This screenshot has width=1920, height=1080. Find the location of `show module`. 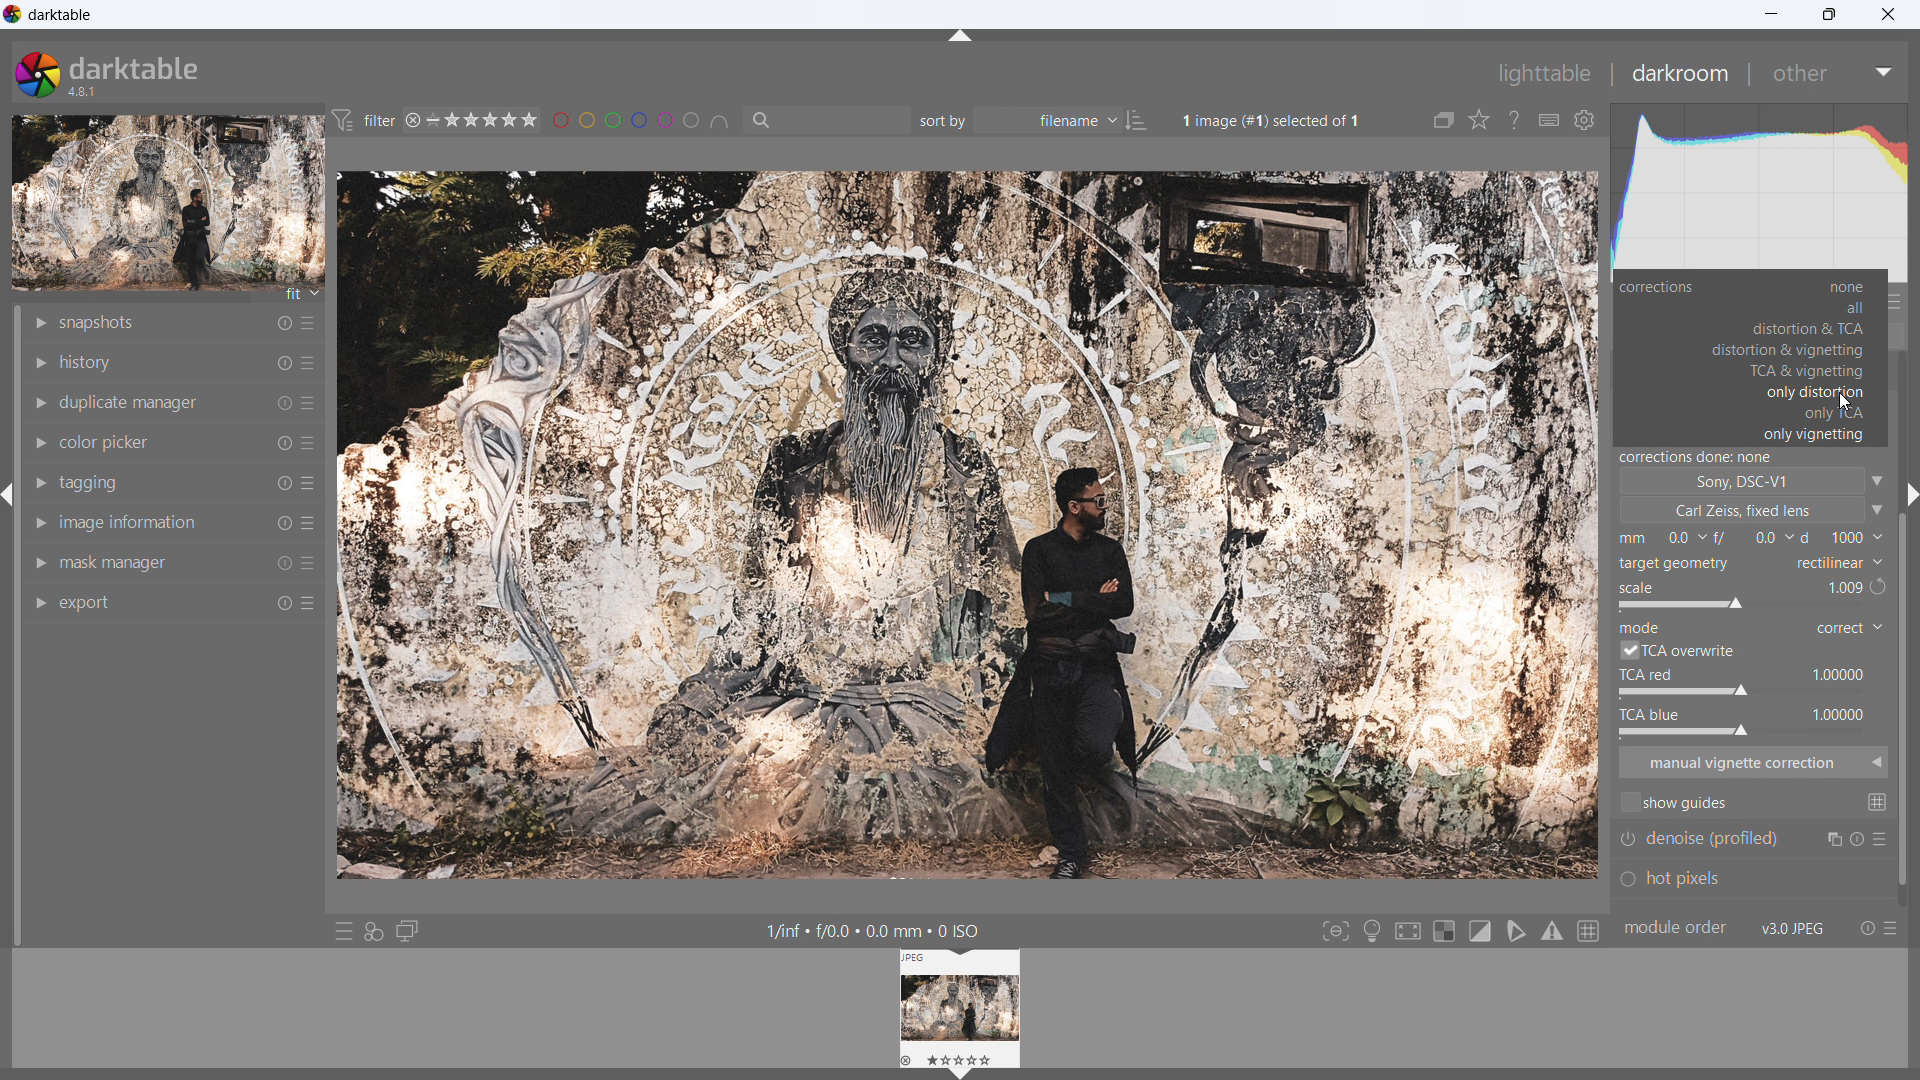

show module is located at coordinates (41, 442).